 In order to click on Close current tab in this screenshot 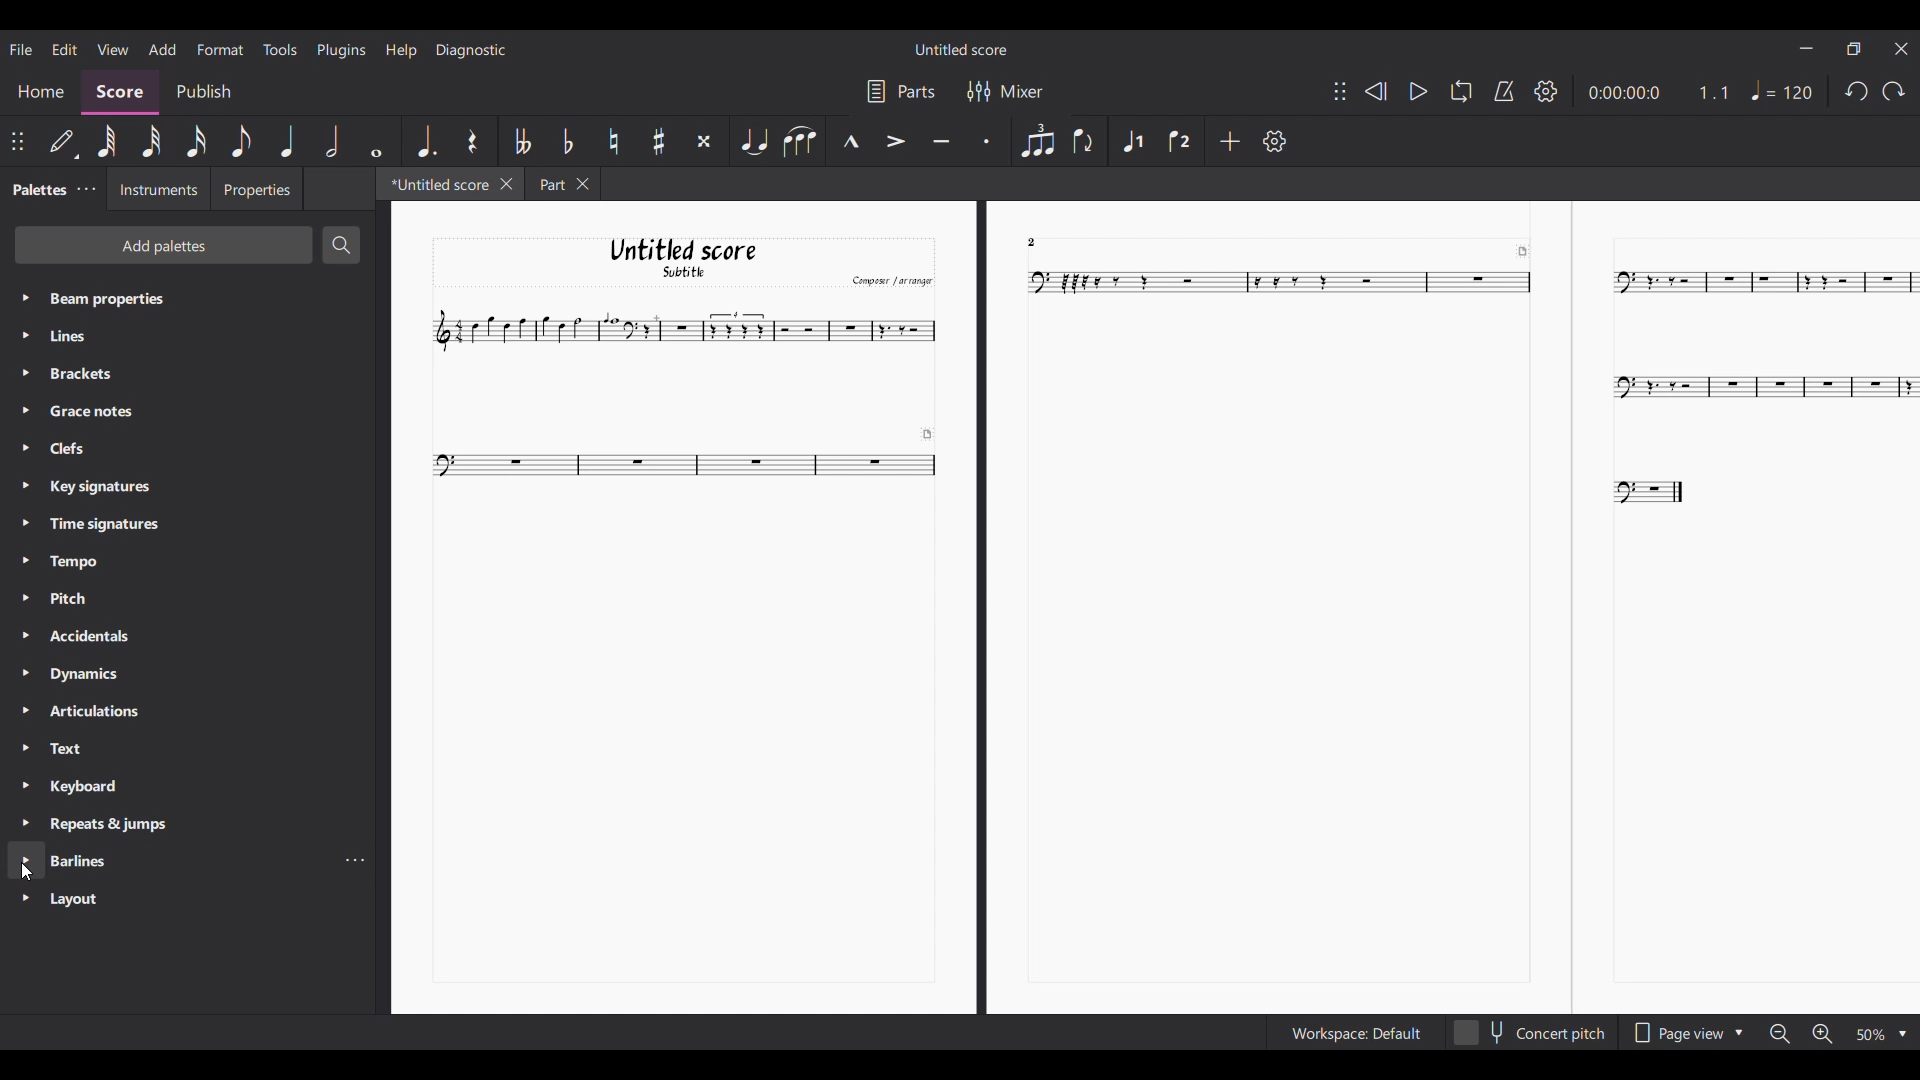, I will do `click(506, 184)`.